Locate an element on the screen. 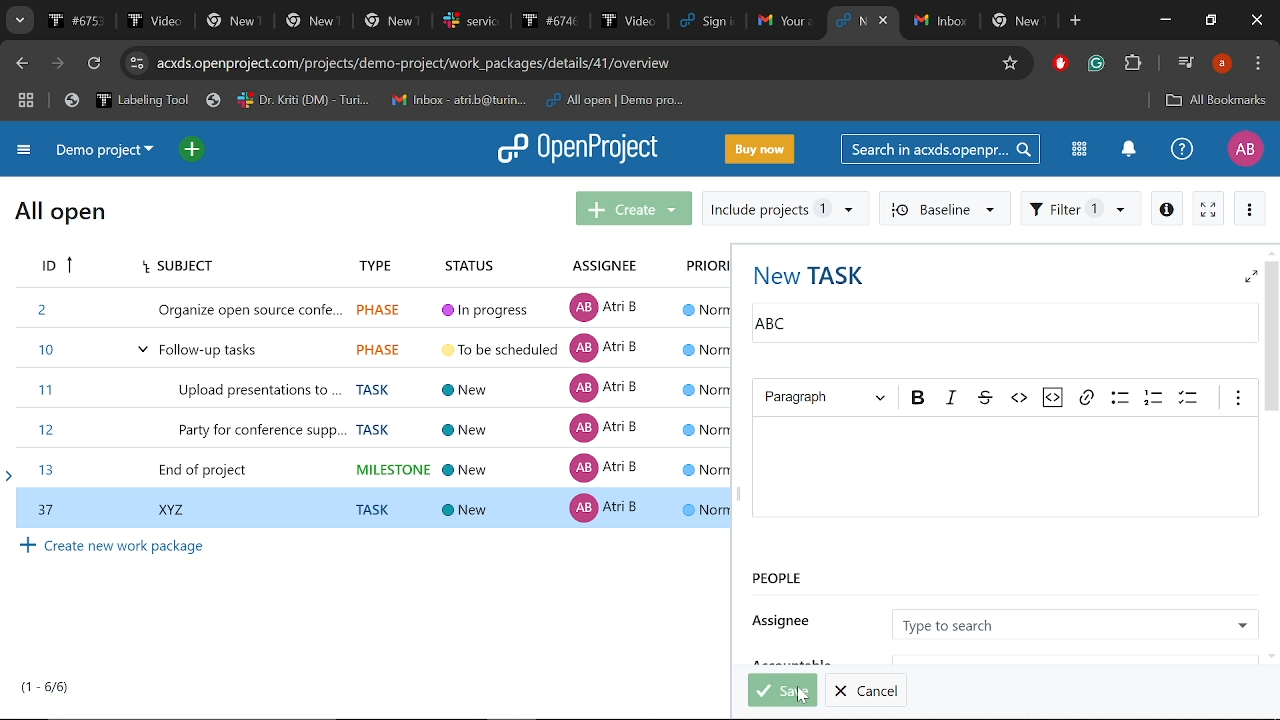 Image resolution: width=1280 pixels, height=720 pixels. Notification is located at coordinates (1127, 151).